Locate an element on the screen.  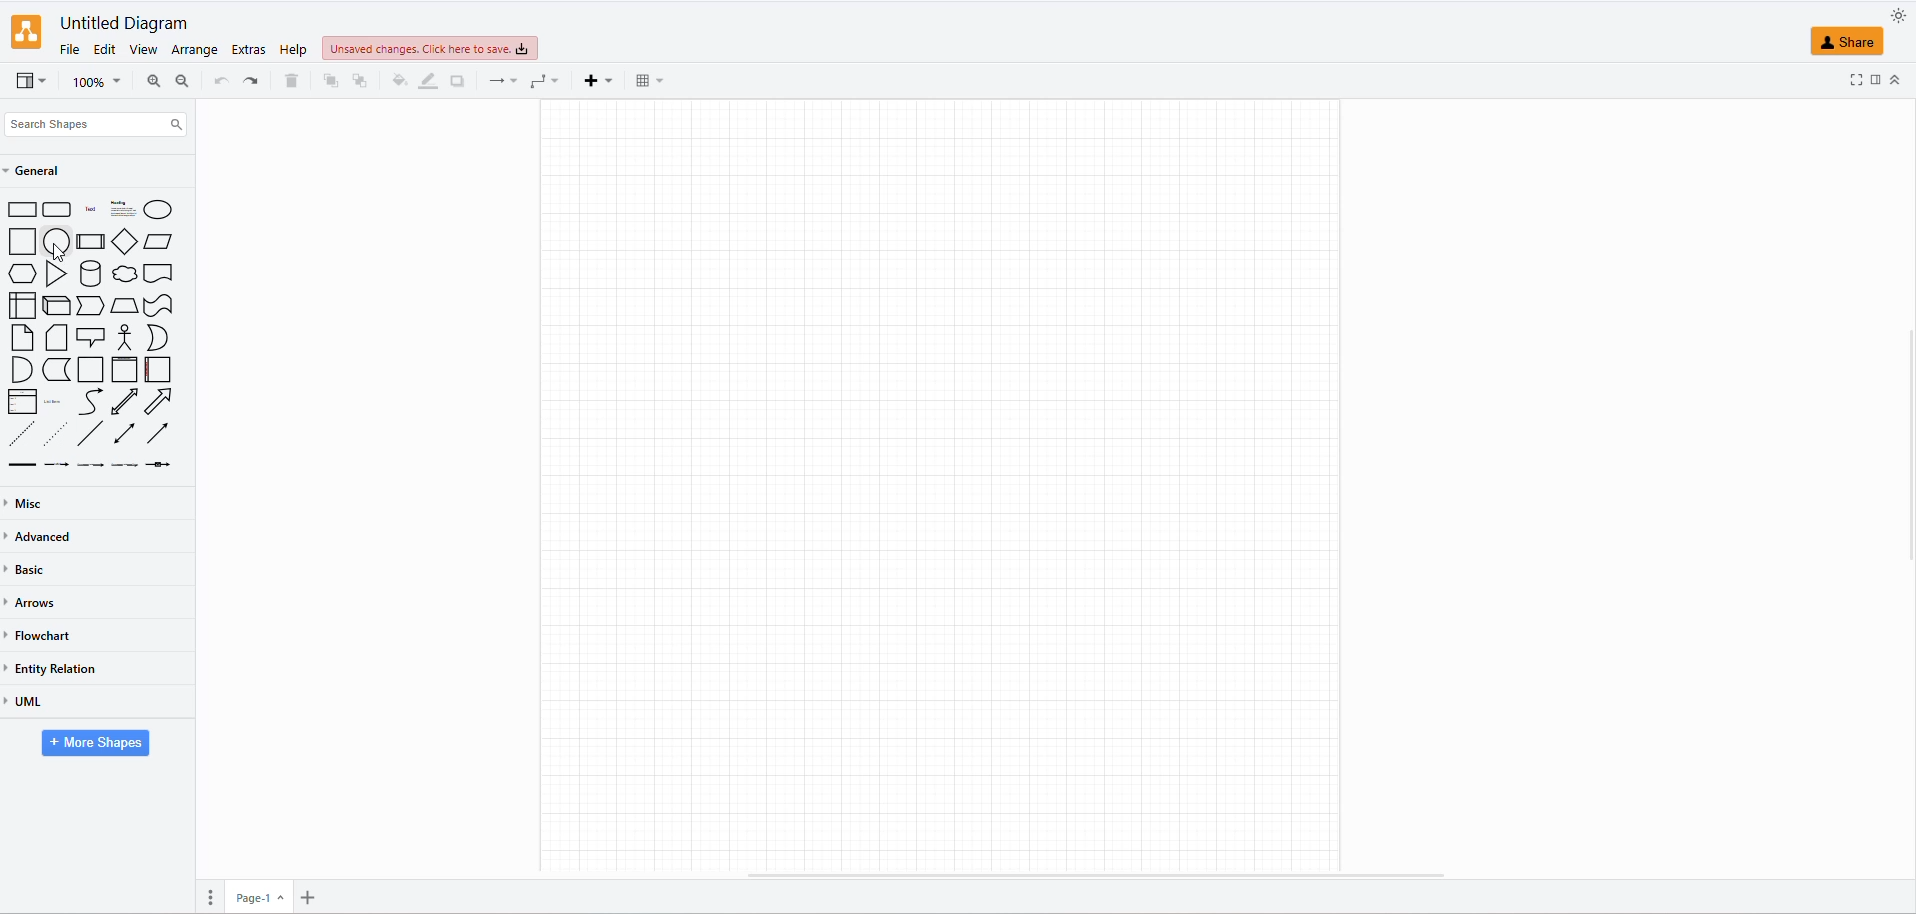
INSERT PAGE is located at coordinates (314, 894).